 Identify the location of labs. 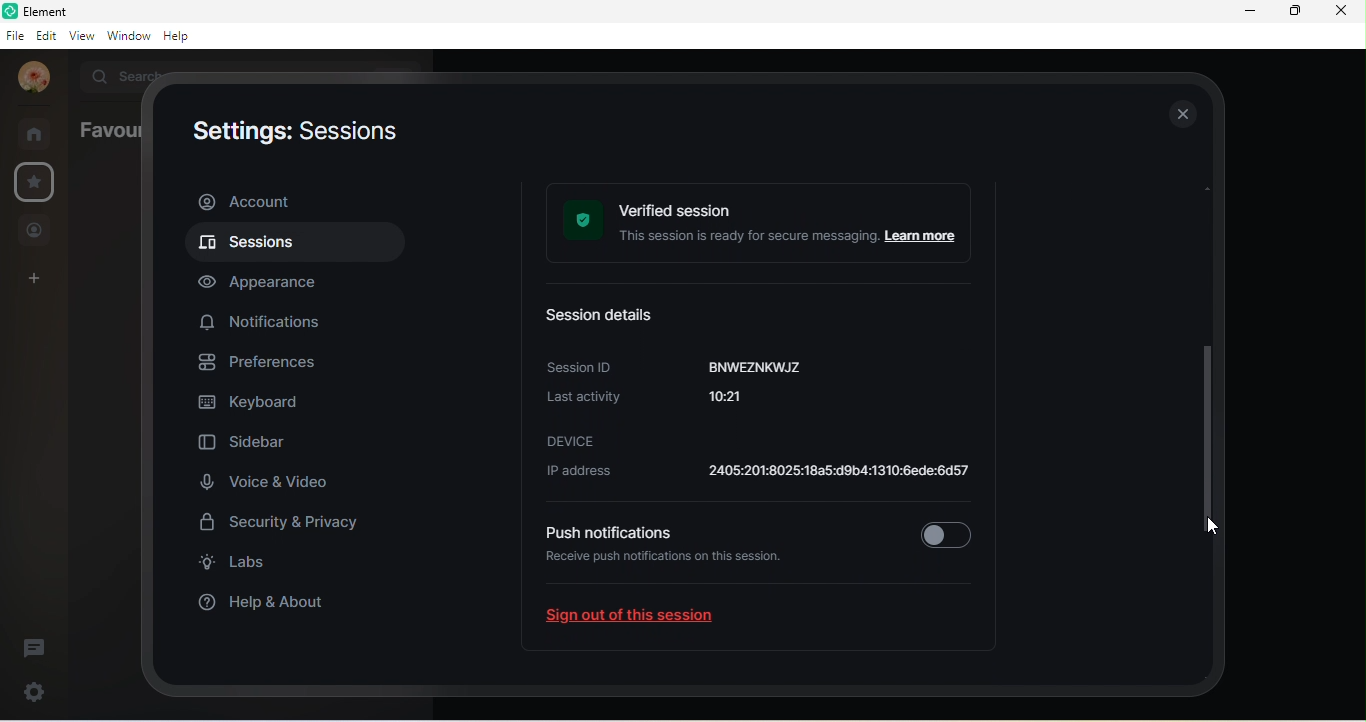
(241, 565).